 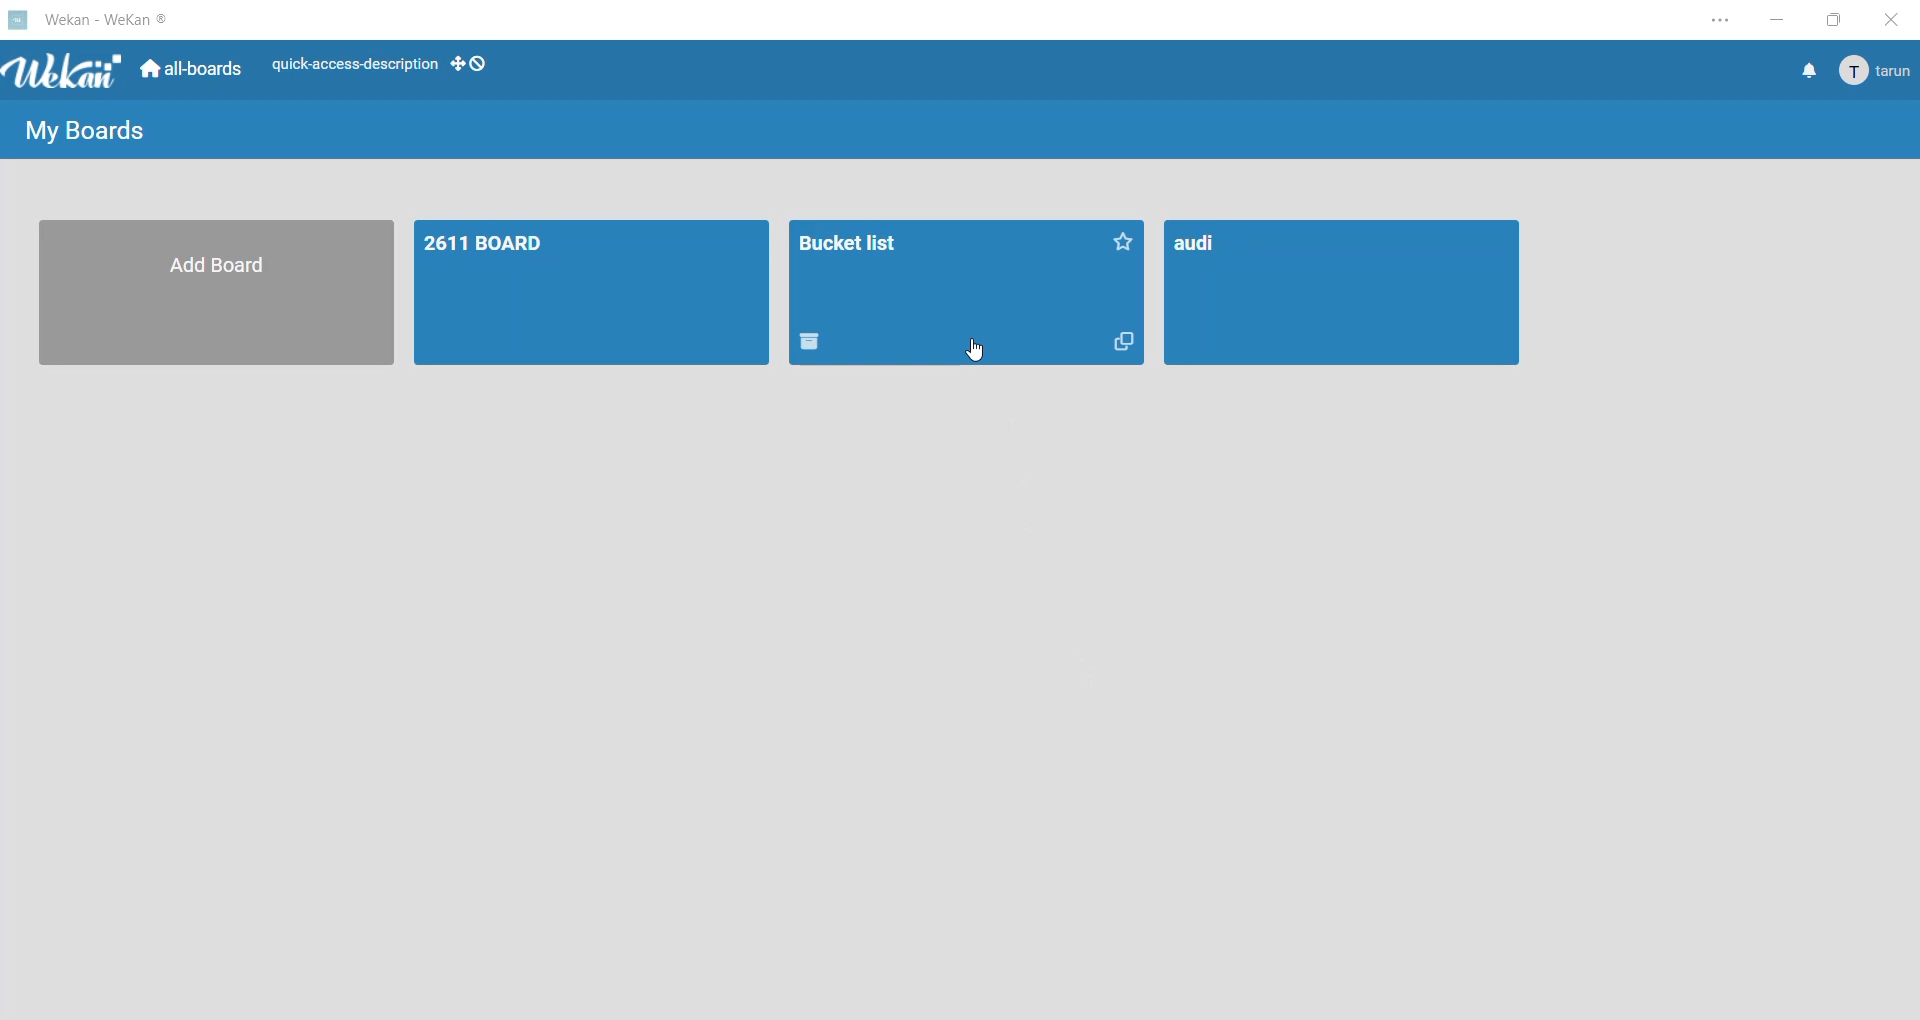 What do you see at coordinates (1125, 238) in the screenshot?
I see `Favorite` at bounding box center [1125, 238].